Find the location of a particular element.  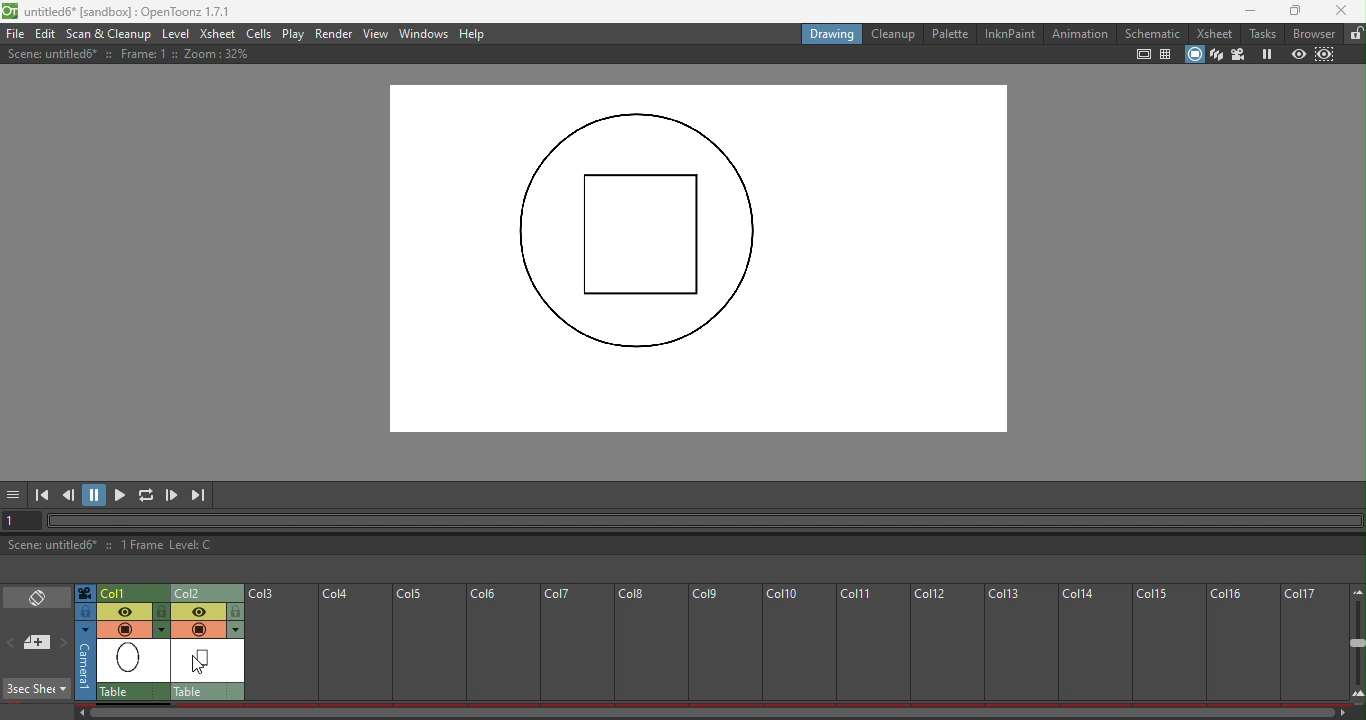

Camera is located at coordinates (1240, 54).